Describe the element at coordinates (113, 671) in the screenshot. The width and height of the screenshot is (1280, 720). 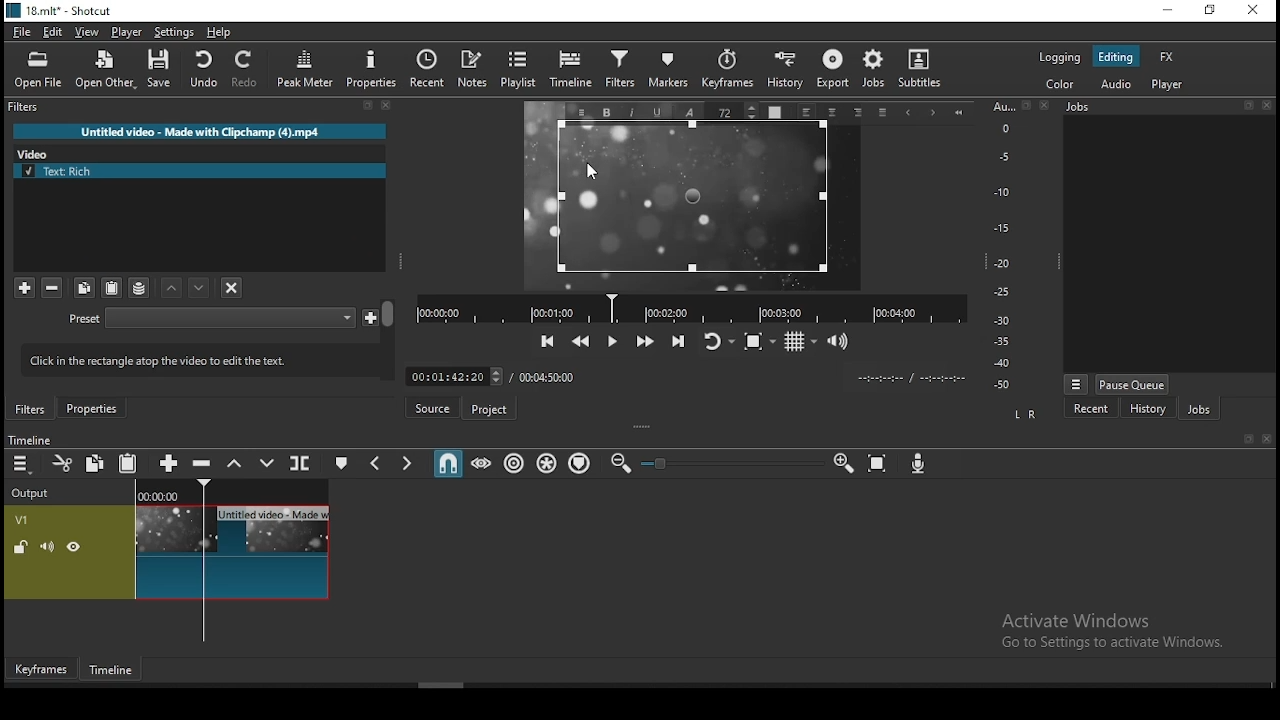
I see `timeline` at that location.